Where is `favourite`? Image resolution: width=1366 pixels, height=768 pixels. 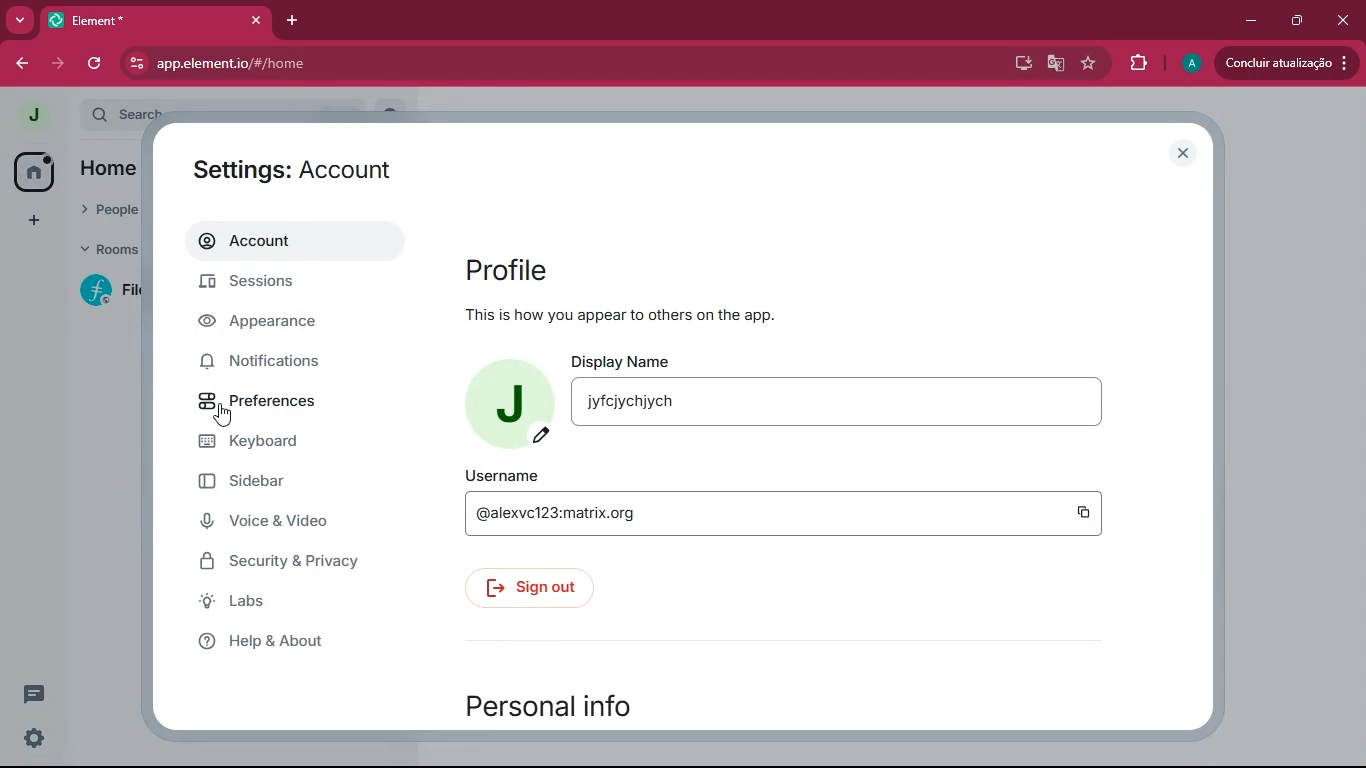
favourite is located at coordinates (1093, 64).